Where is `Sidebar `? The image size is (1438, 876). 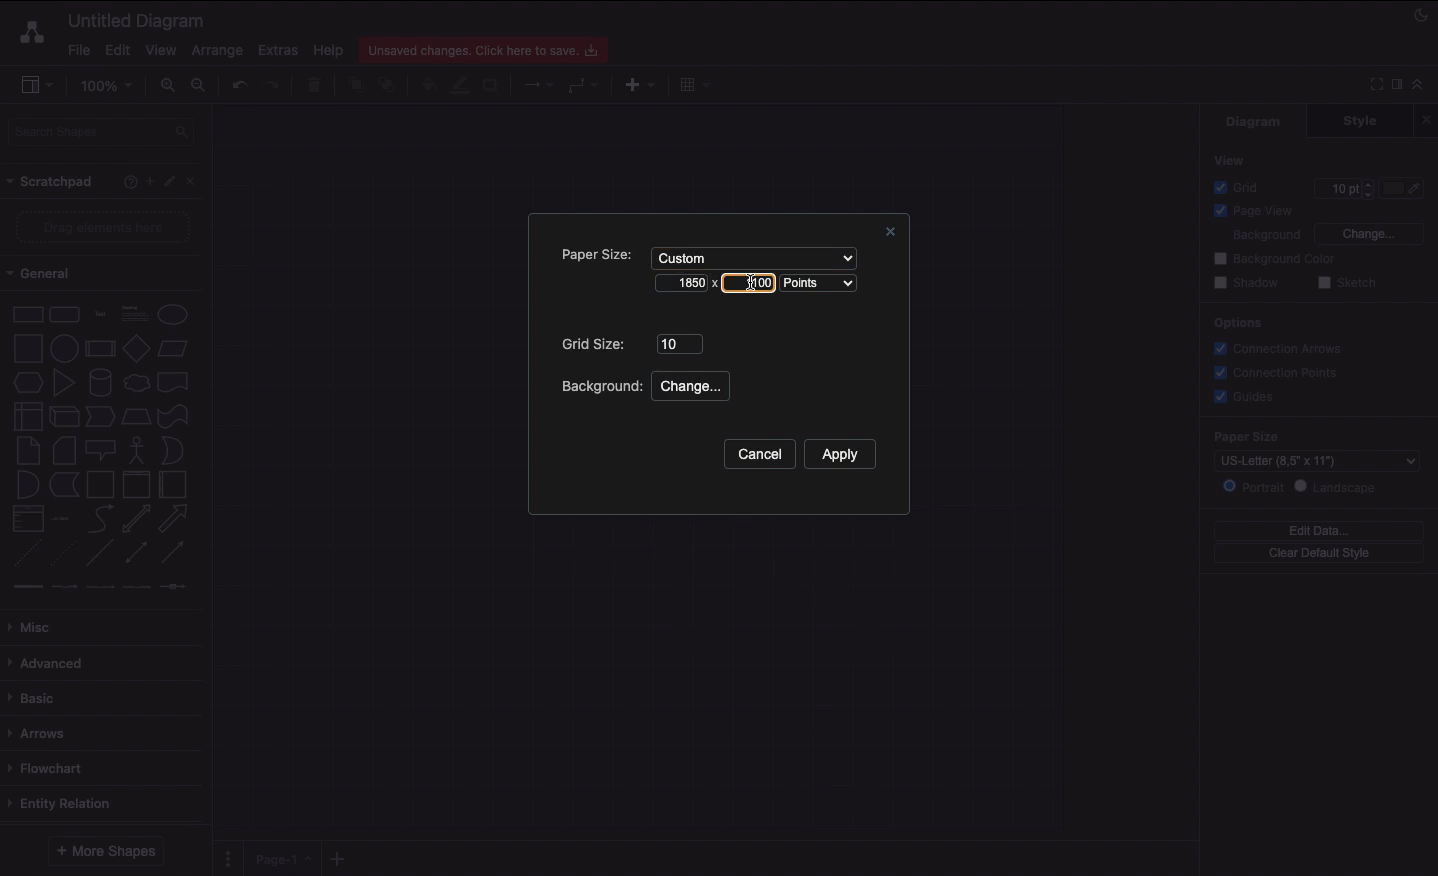 Sidebar  is located at coordinates (36, 86).